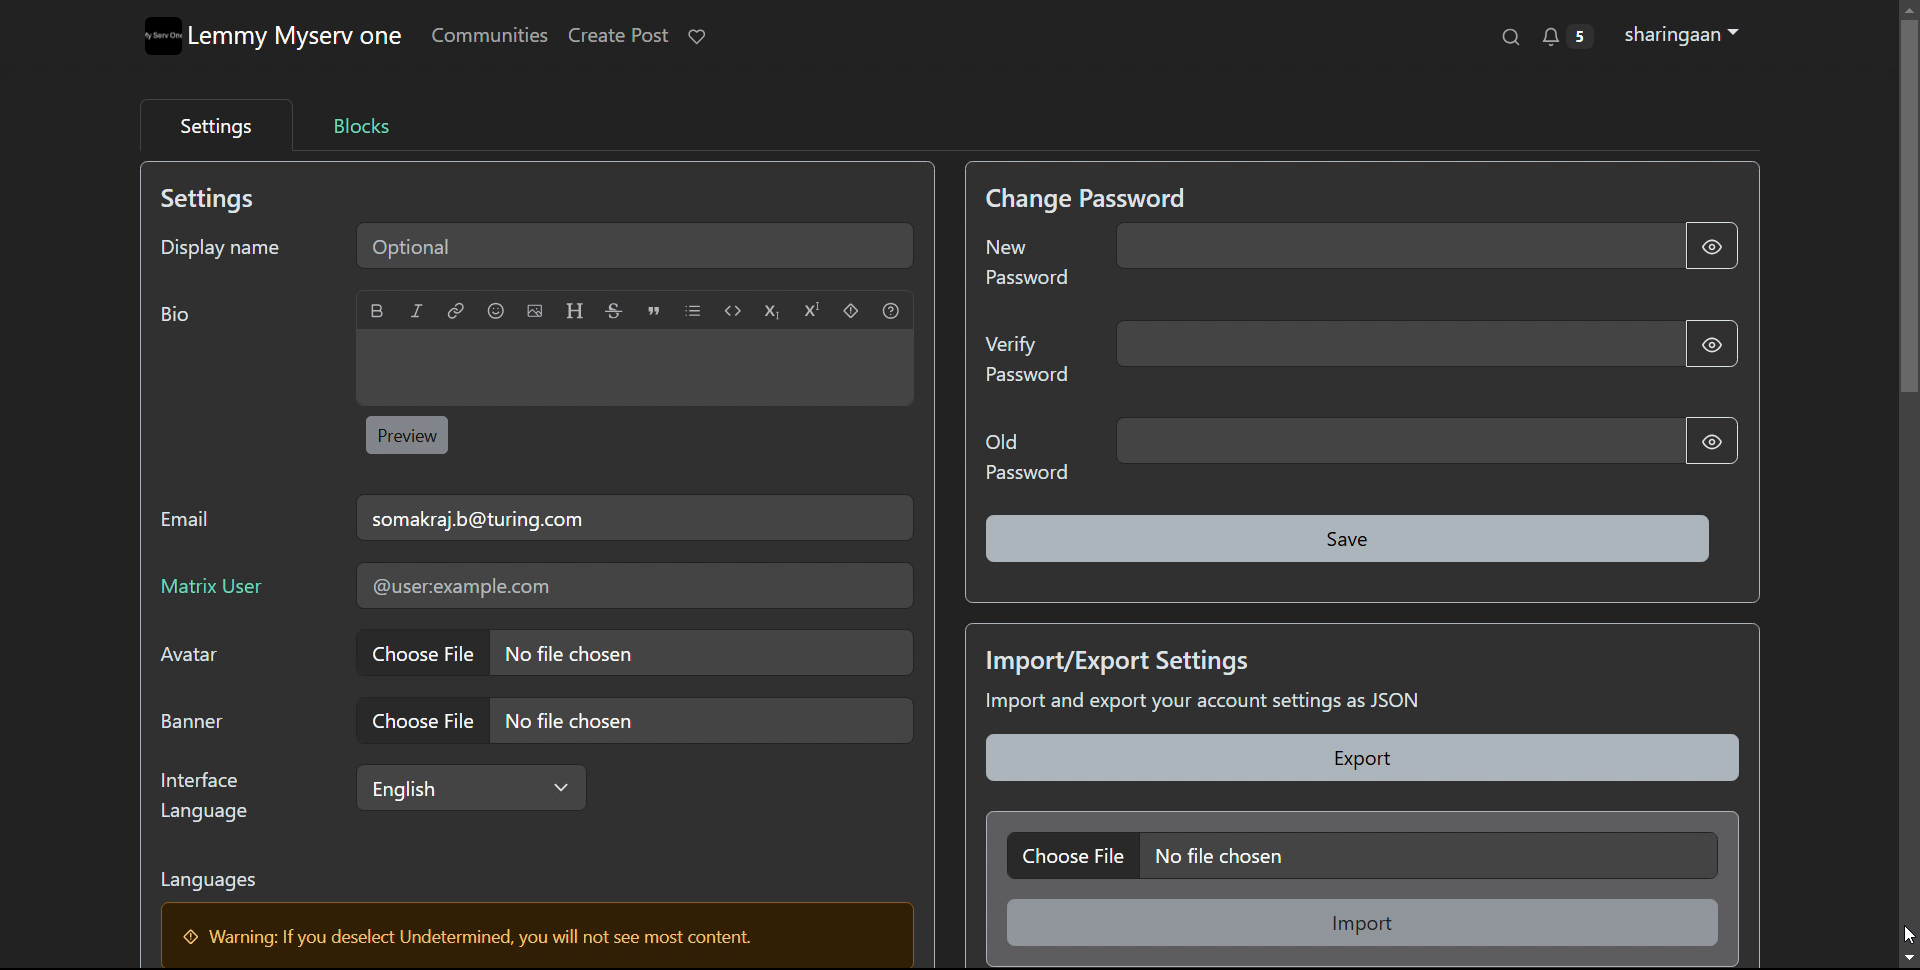  Describe the element at coordinates (1565, 36) in the screenshot. I see `notifications 5` at that location.